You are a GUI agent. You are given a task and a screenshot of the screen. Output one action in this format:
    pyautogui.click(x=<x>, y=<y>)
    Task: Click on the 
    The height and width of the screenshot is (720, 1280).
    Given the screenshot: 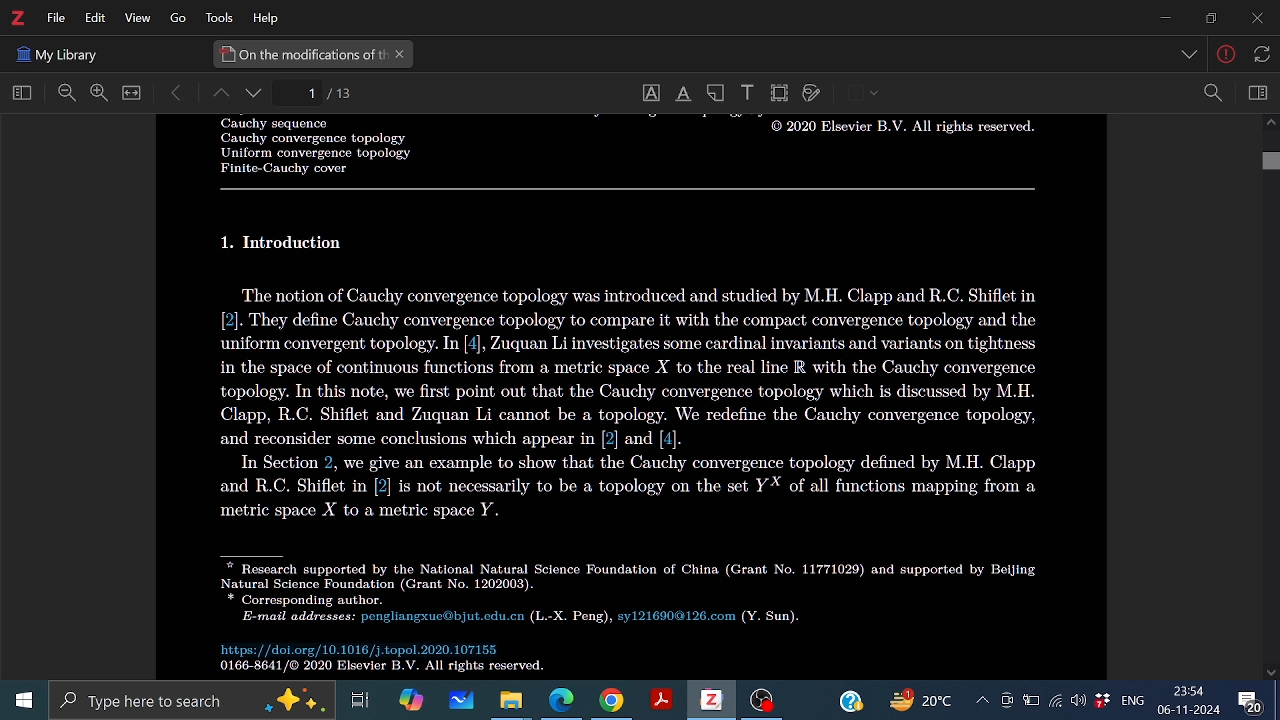 What is the action you would take?
    pyautogui.click(x=625, y=588)
    